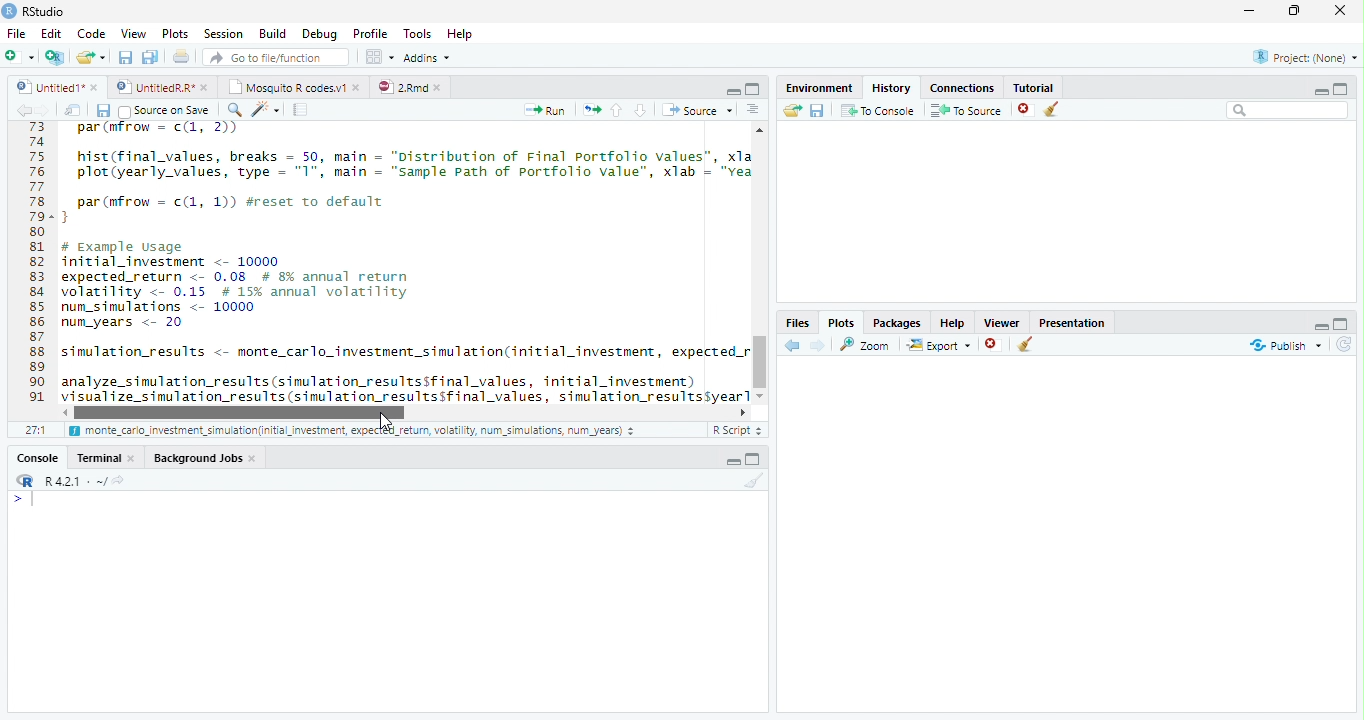 This screenshot has height=720, width=1364. Describe the element at coordinates (1030, 85) in the screenshot. I see `Tutorial` at that location.